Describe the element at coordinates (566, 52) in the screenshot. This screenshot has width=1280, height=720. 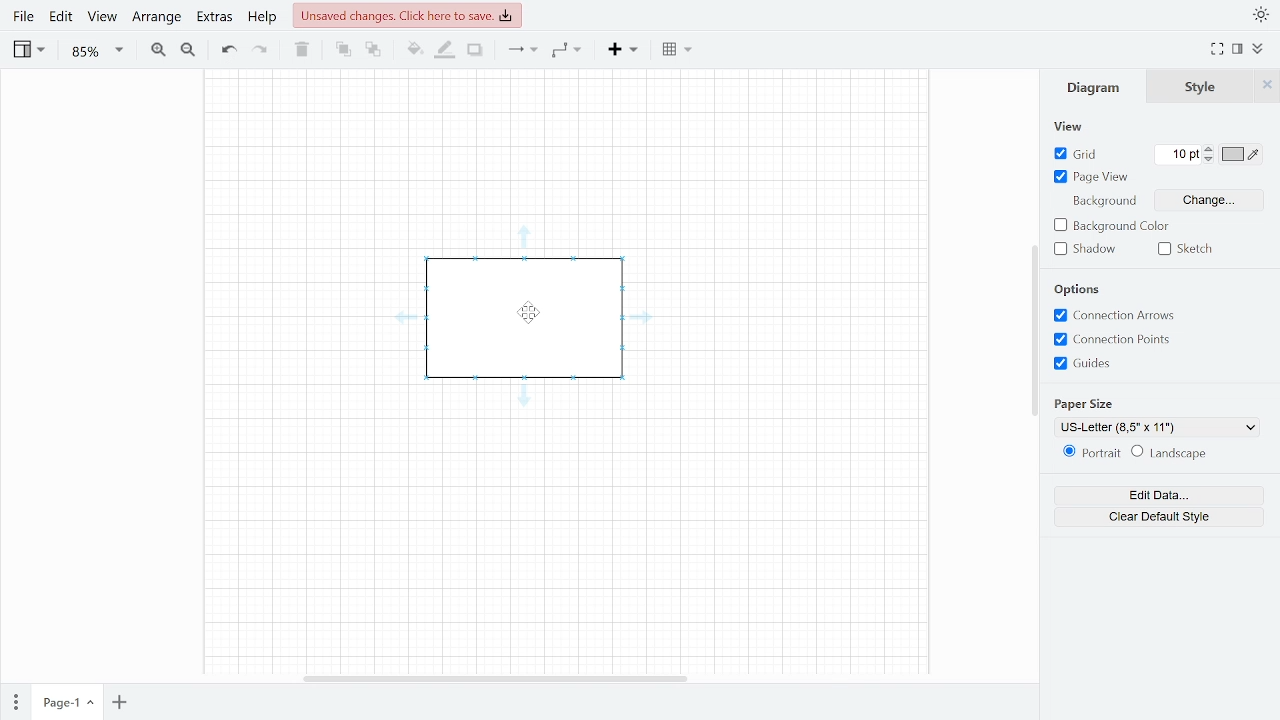
I see `Waypoints` at that location.